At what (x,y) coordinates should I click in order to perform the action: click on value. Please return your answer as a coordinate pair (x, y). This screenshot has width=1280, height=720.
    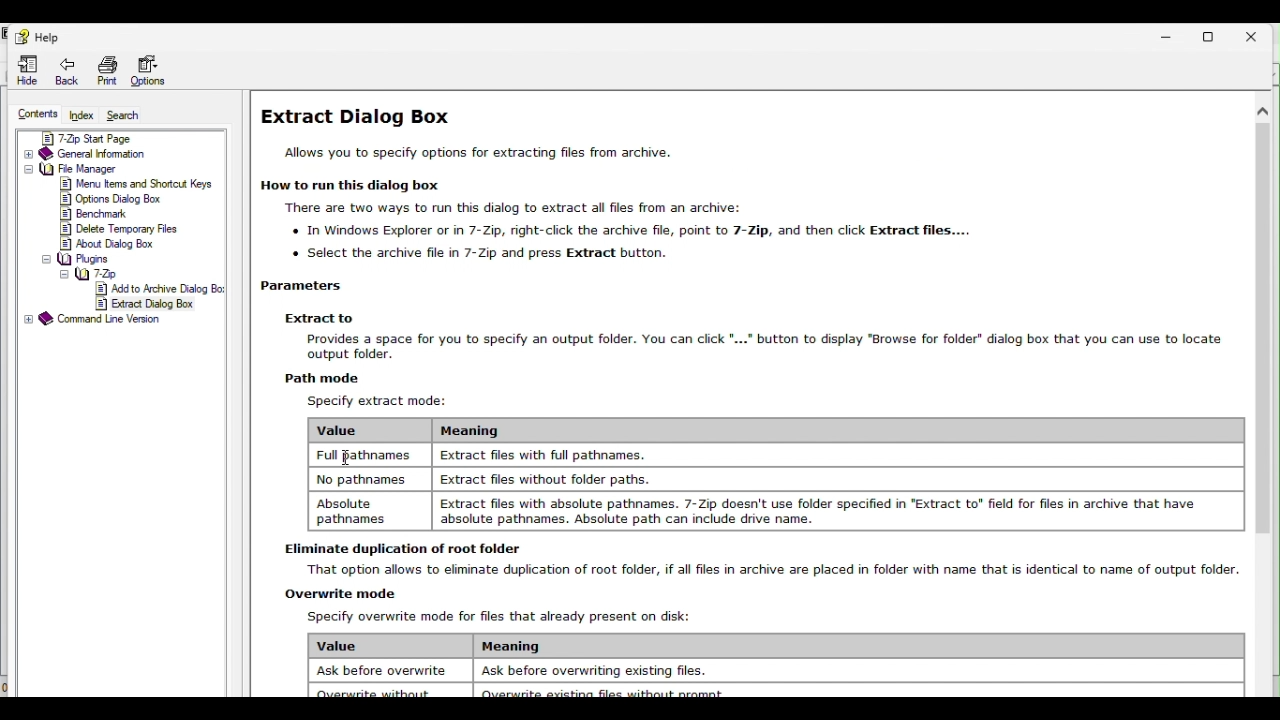
    Looking at the image, I should click on (350, 430).